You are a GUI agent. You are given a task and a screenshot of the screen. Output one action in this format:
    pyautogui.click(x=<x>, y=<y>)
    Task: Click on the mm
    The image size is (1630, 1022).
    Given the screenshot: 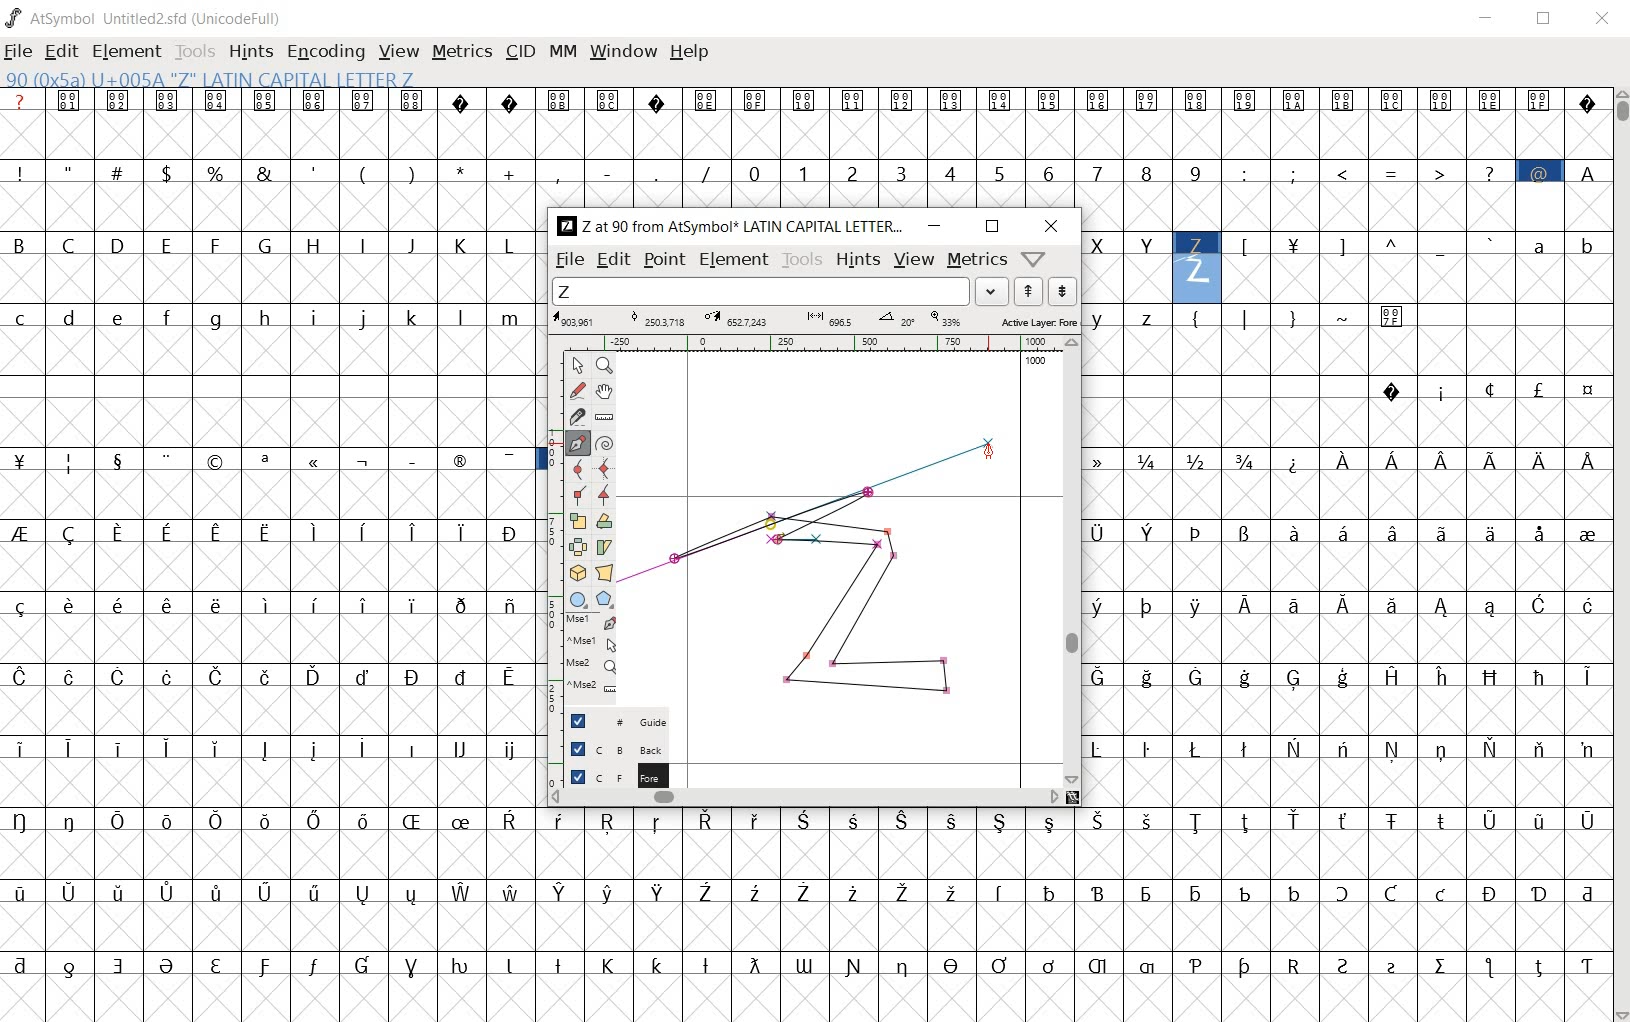 What is the action you would take?
    pyautogui.click(x=563, y=51)
    